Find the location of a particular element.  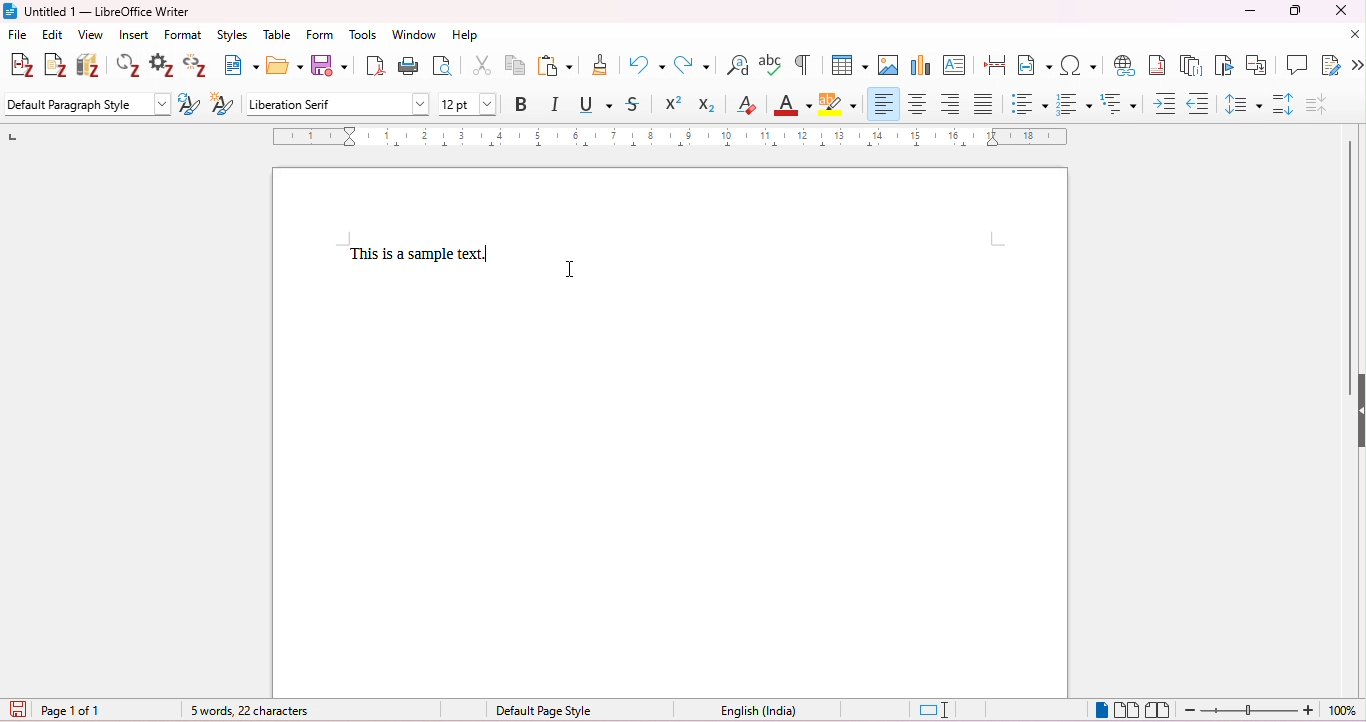

multilevel list is located at coordinates (1120, 103).